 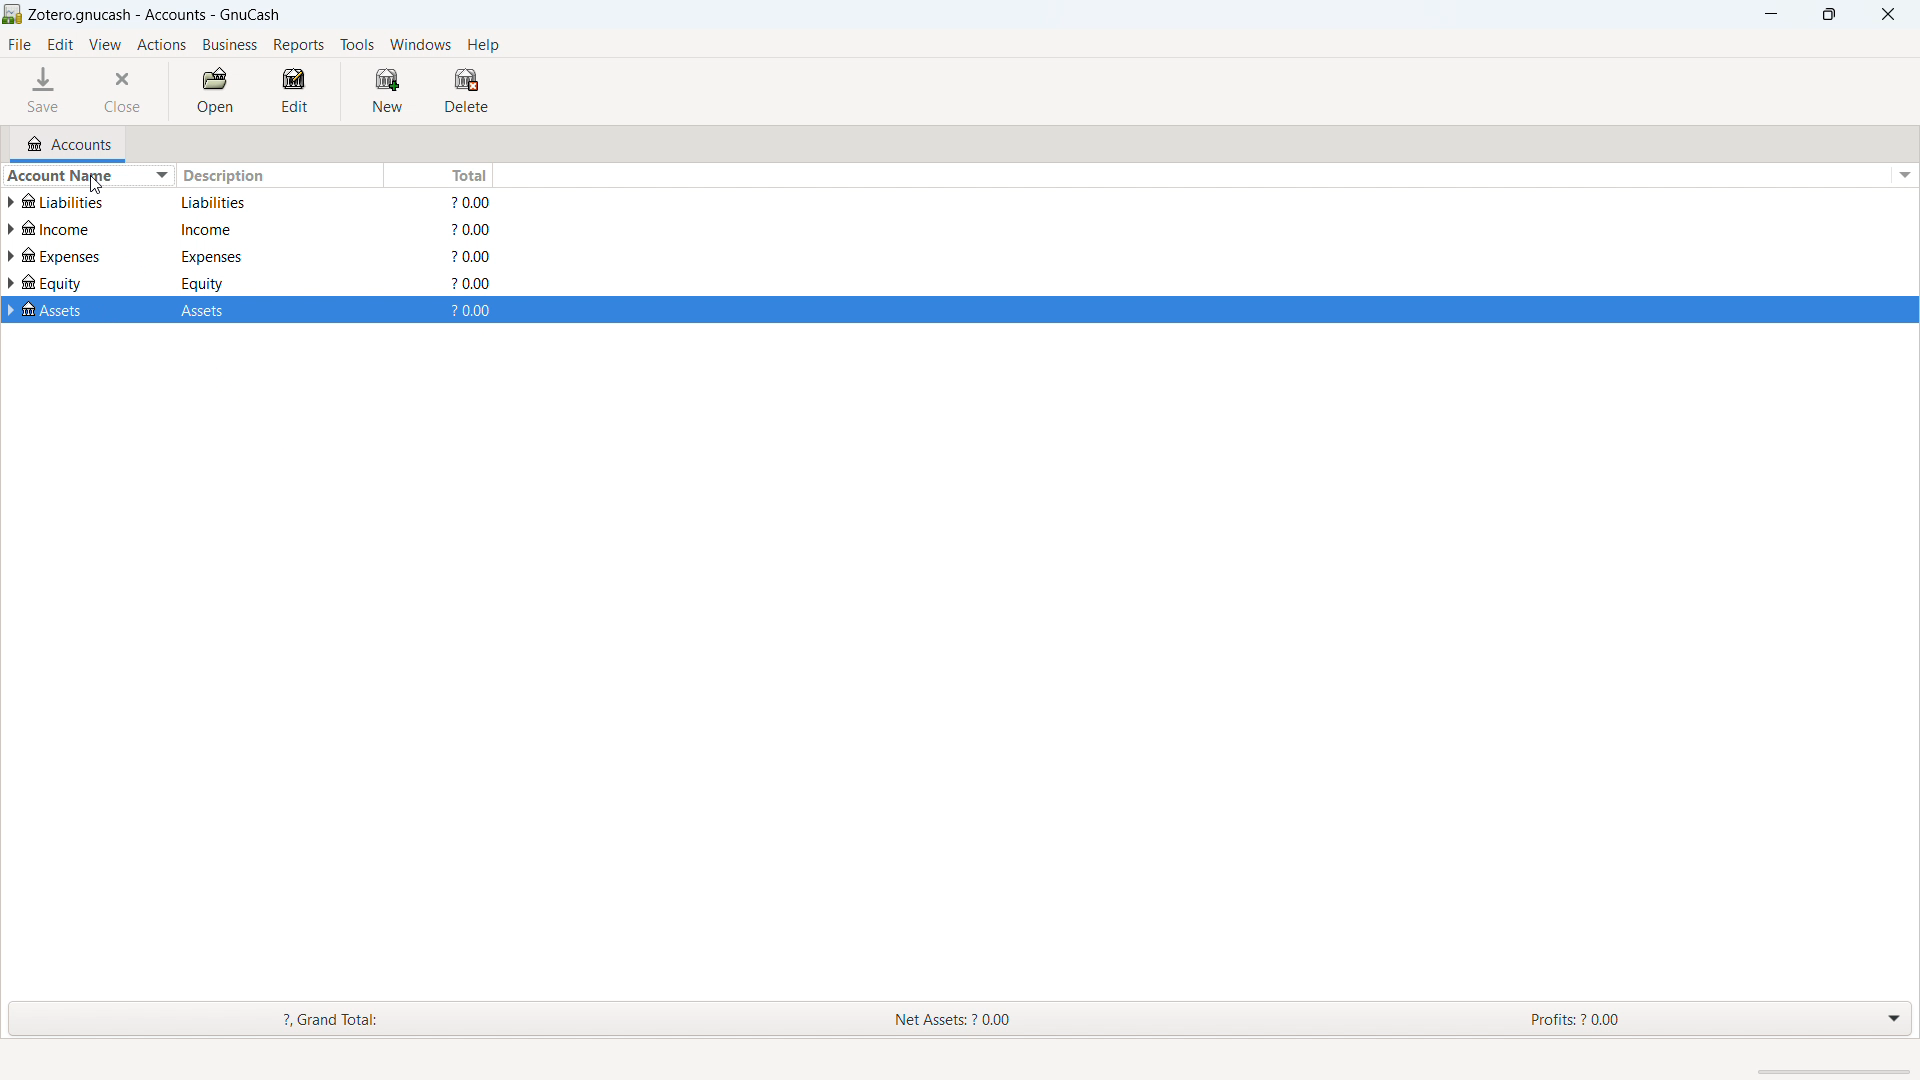 I want to click on expand subaccounts, so click(x=12, y=228).